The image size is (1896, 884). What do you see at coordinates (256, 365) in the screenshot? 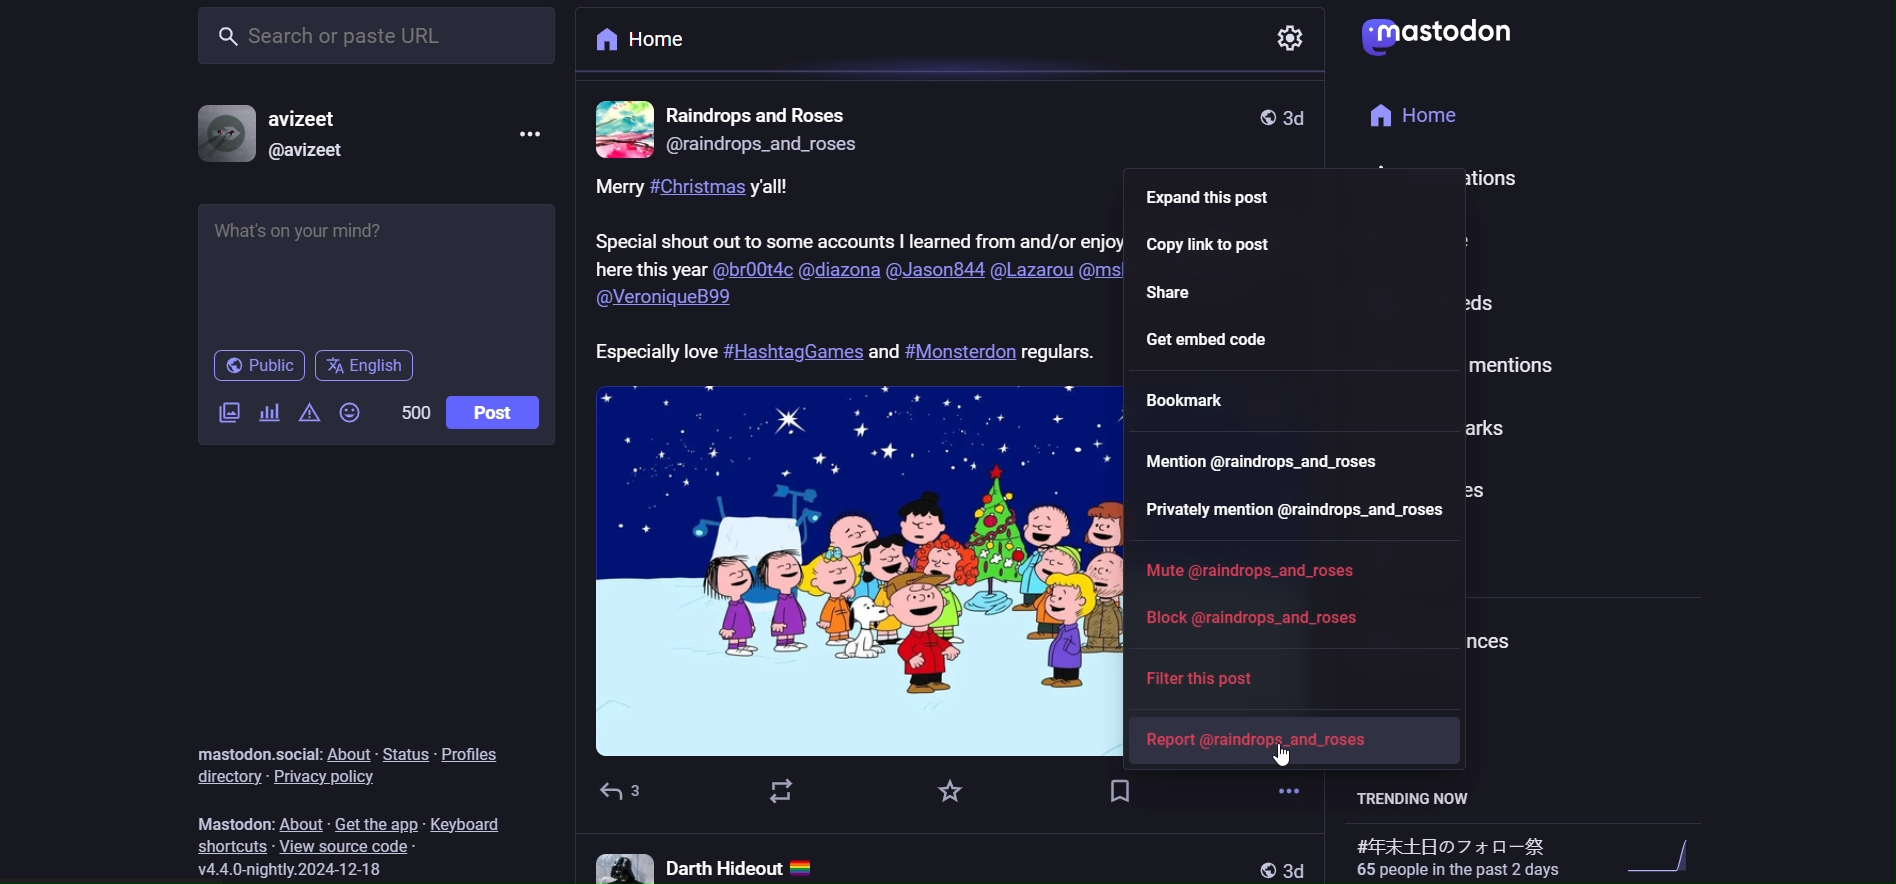
I see `public` at bounding box center [256, 365].